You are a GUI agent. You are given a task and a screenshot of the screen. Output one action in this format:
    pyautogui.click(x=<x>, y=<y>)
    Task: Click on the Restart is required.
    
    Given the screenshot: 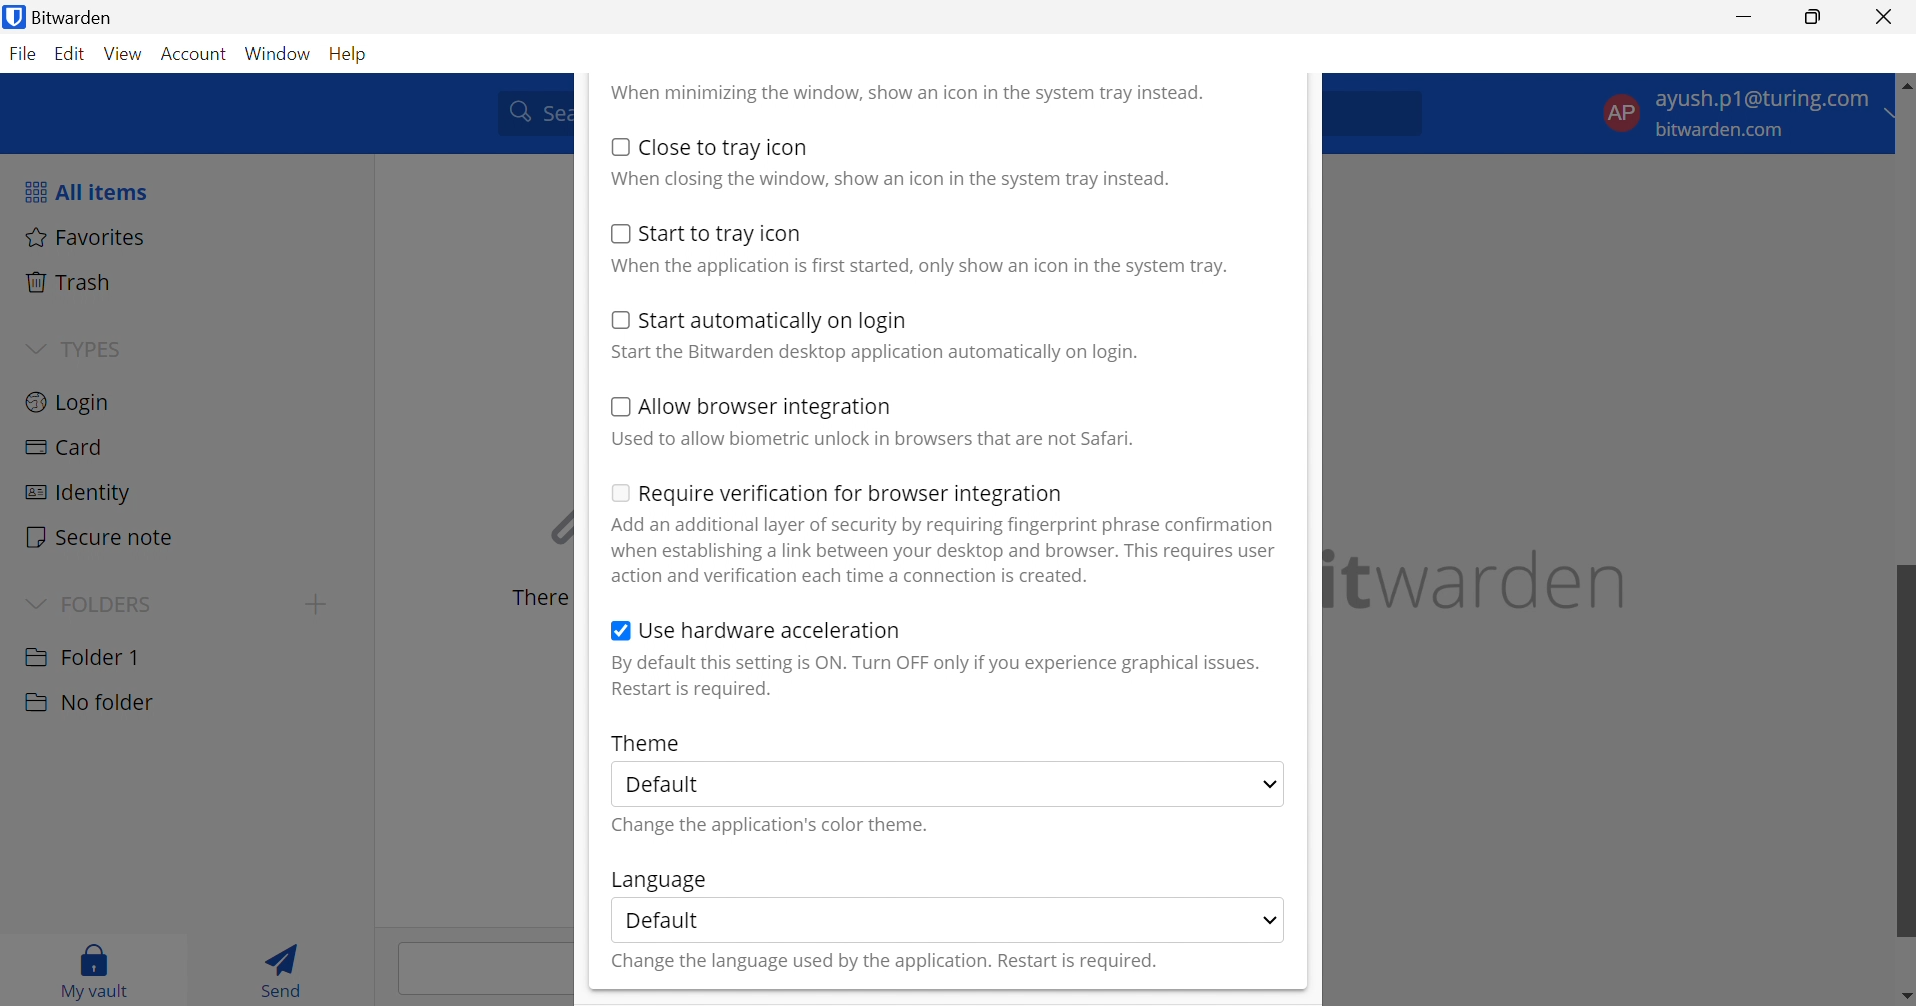 What is the action you would take?
    pyautogui.click(x=694, y=691)
    